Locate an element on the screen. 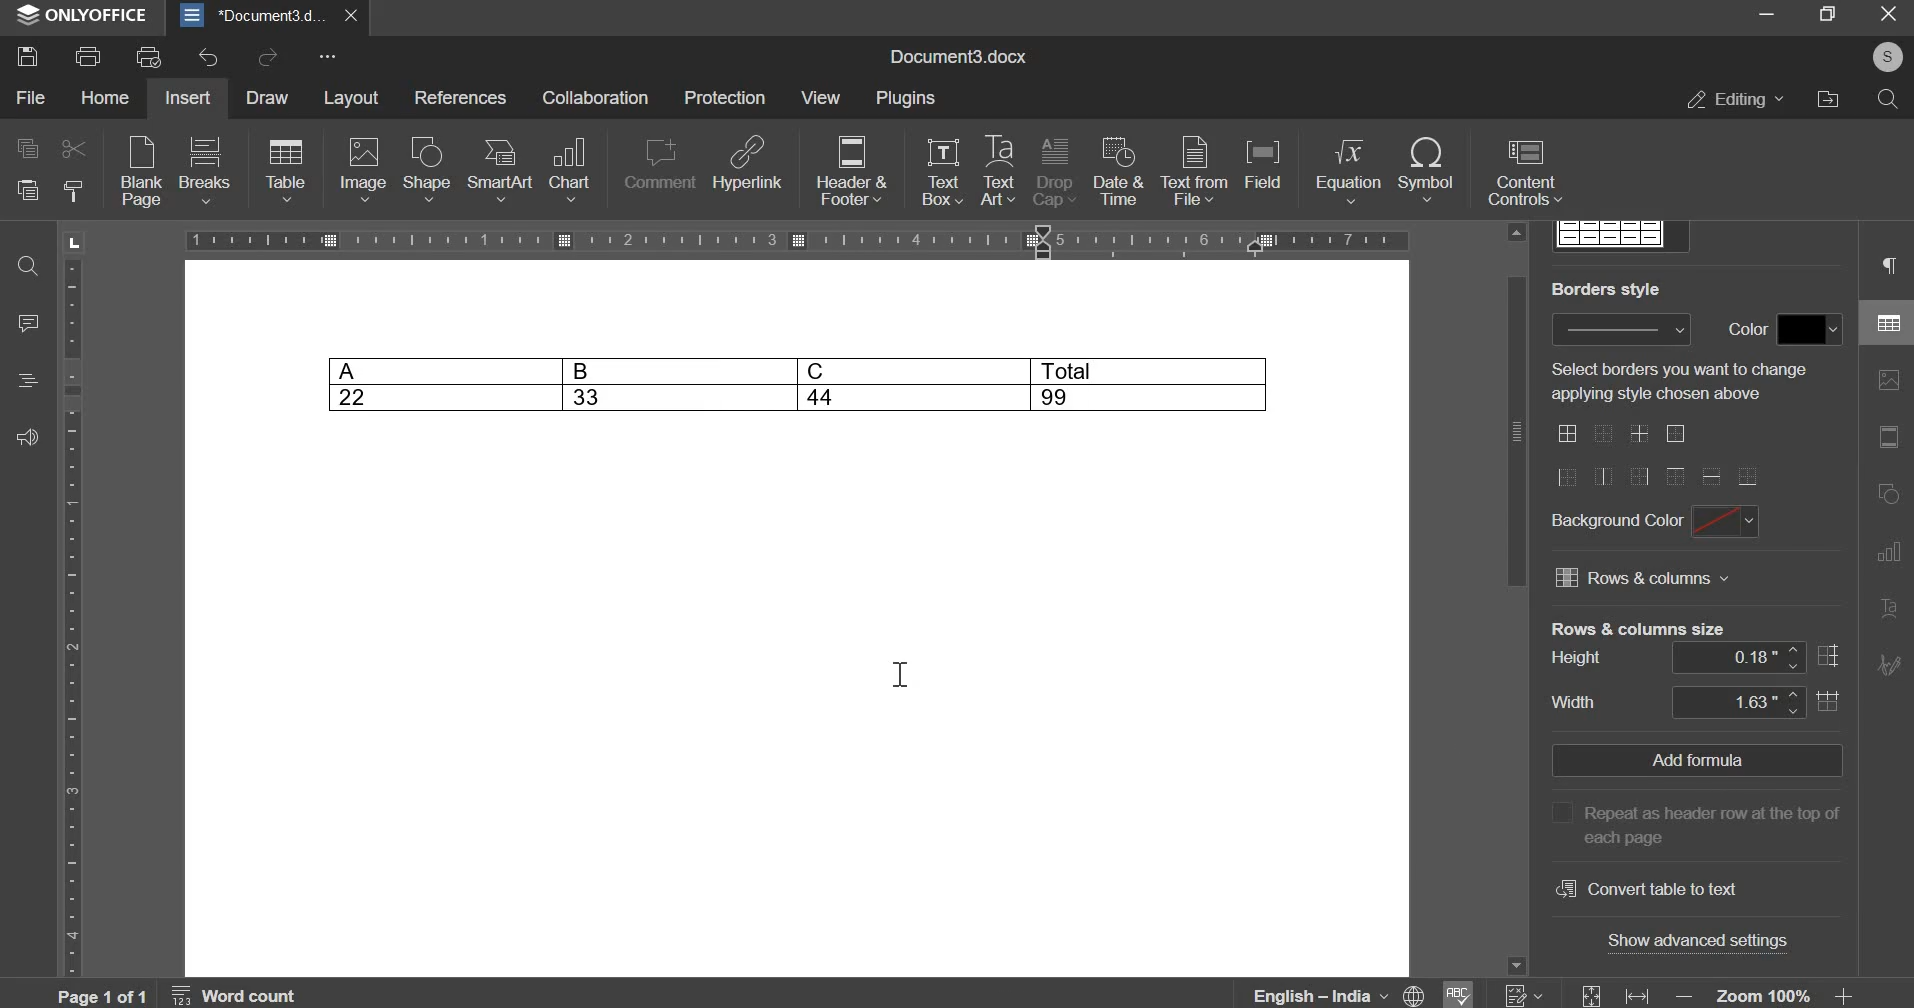  Ruler is located at coordinates (71, 618).